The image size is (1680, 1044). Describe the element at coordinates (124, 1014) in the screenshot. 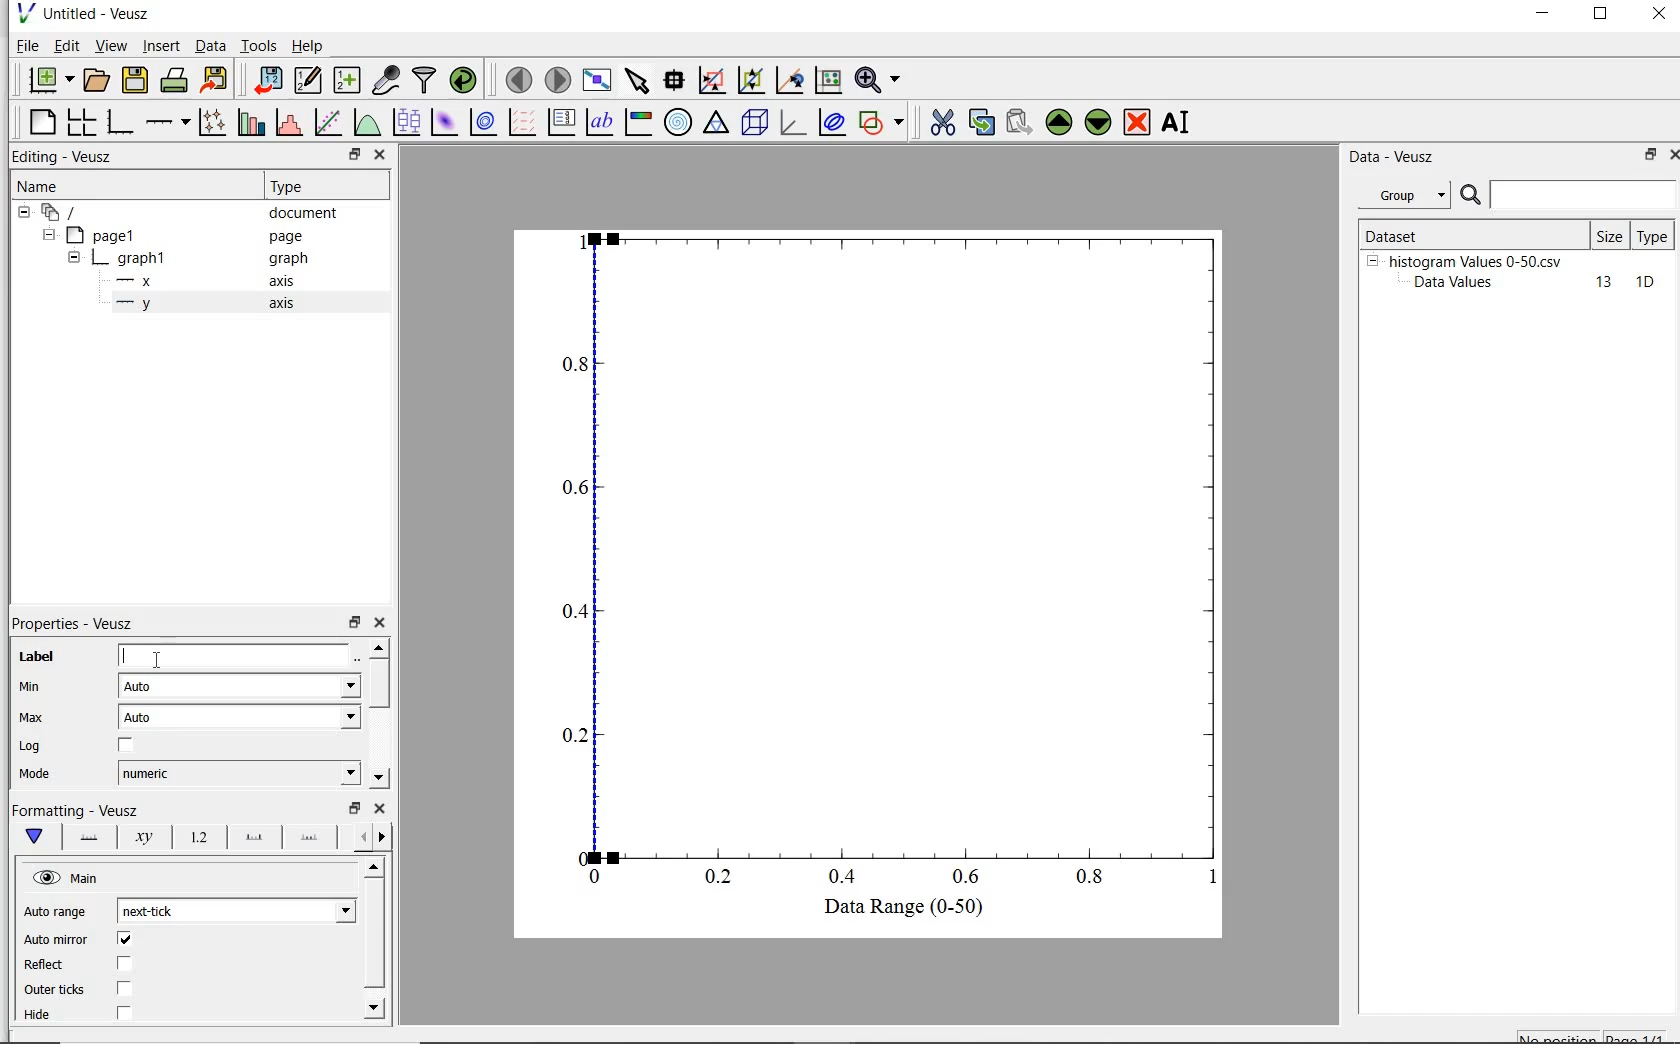

I see `checkbox` at that location.